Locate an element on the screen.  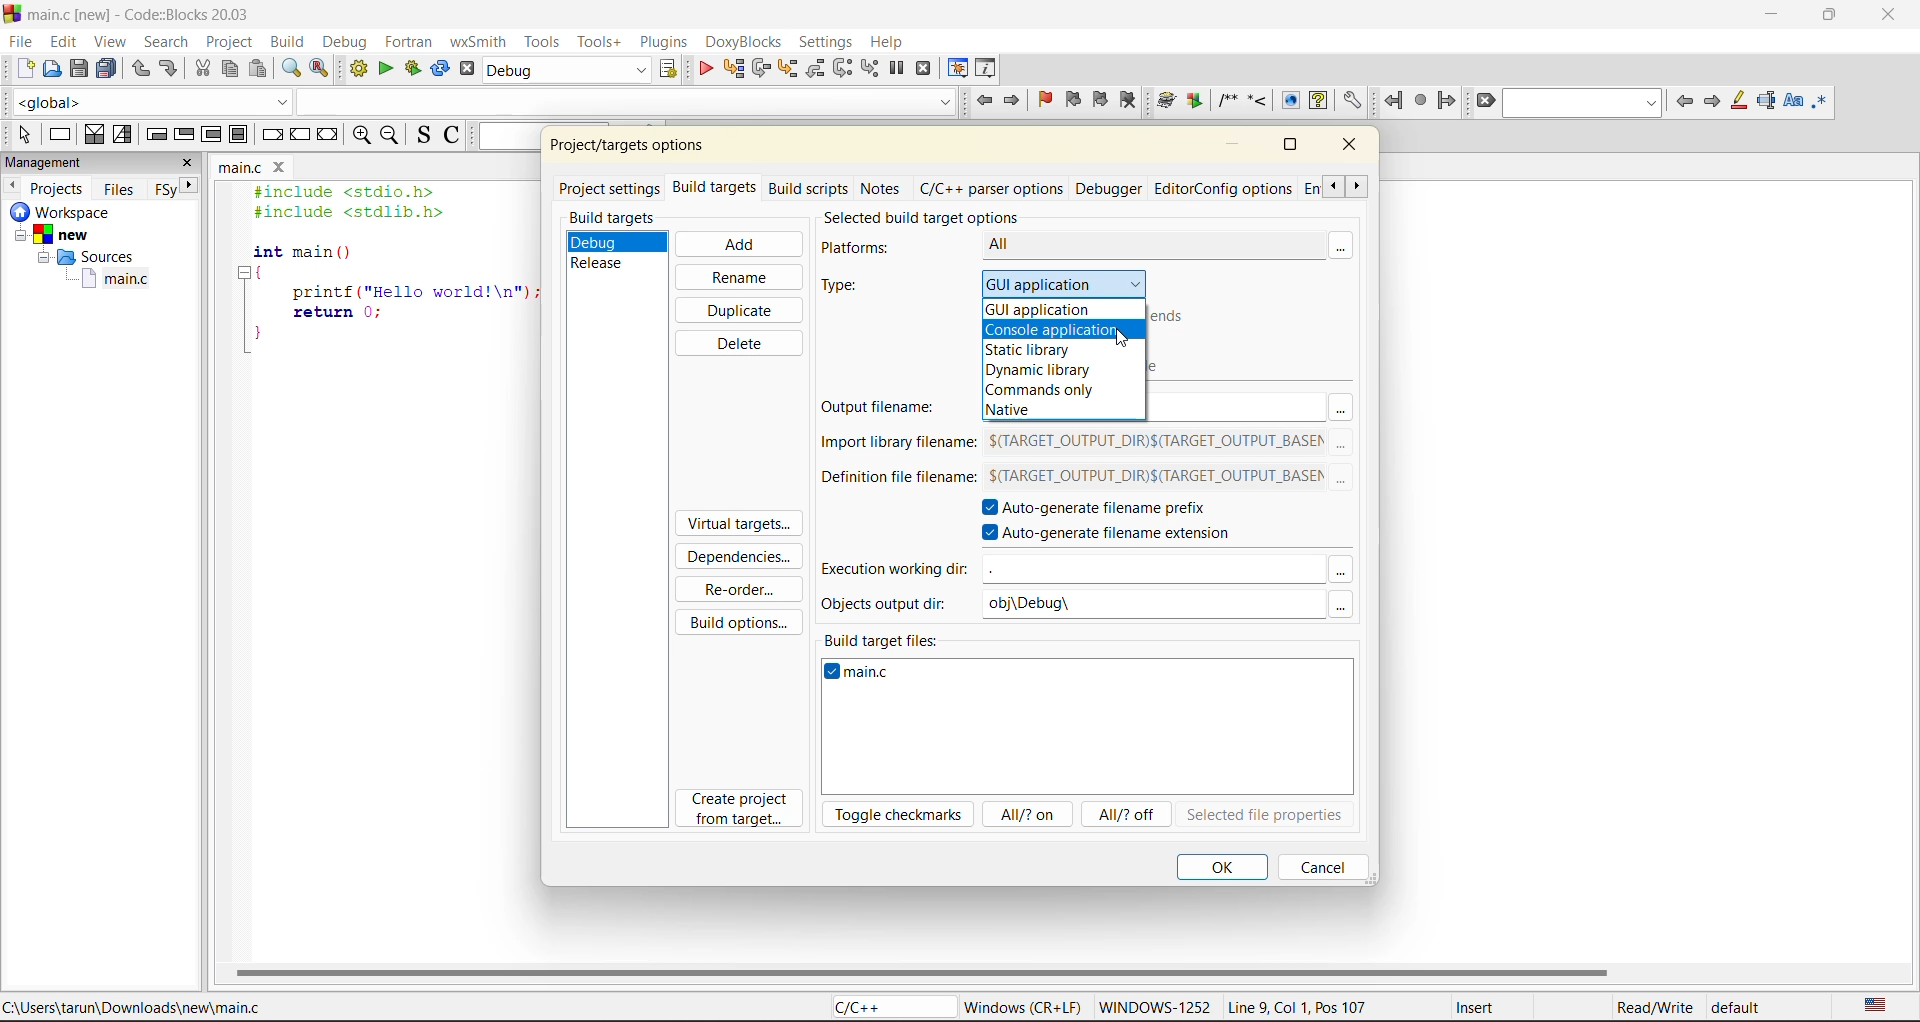
all/?off is located at coordinates (1129, 816).